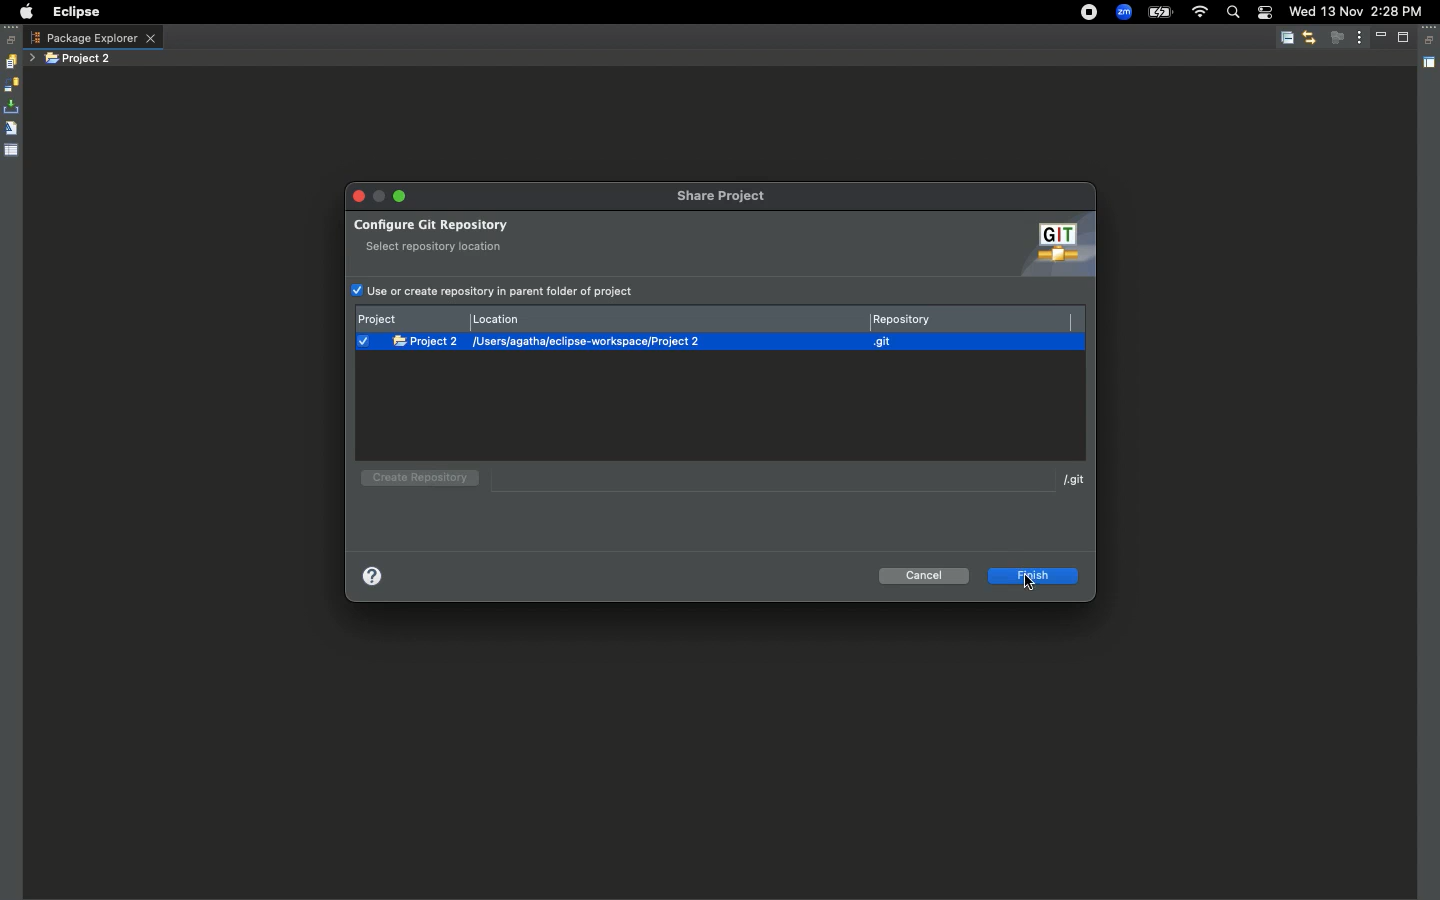  Describe the element at coordinates (434, 485) in the screenshot. I see `Cursor` at that location.